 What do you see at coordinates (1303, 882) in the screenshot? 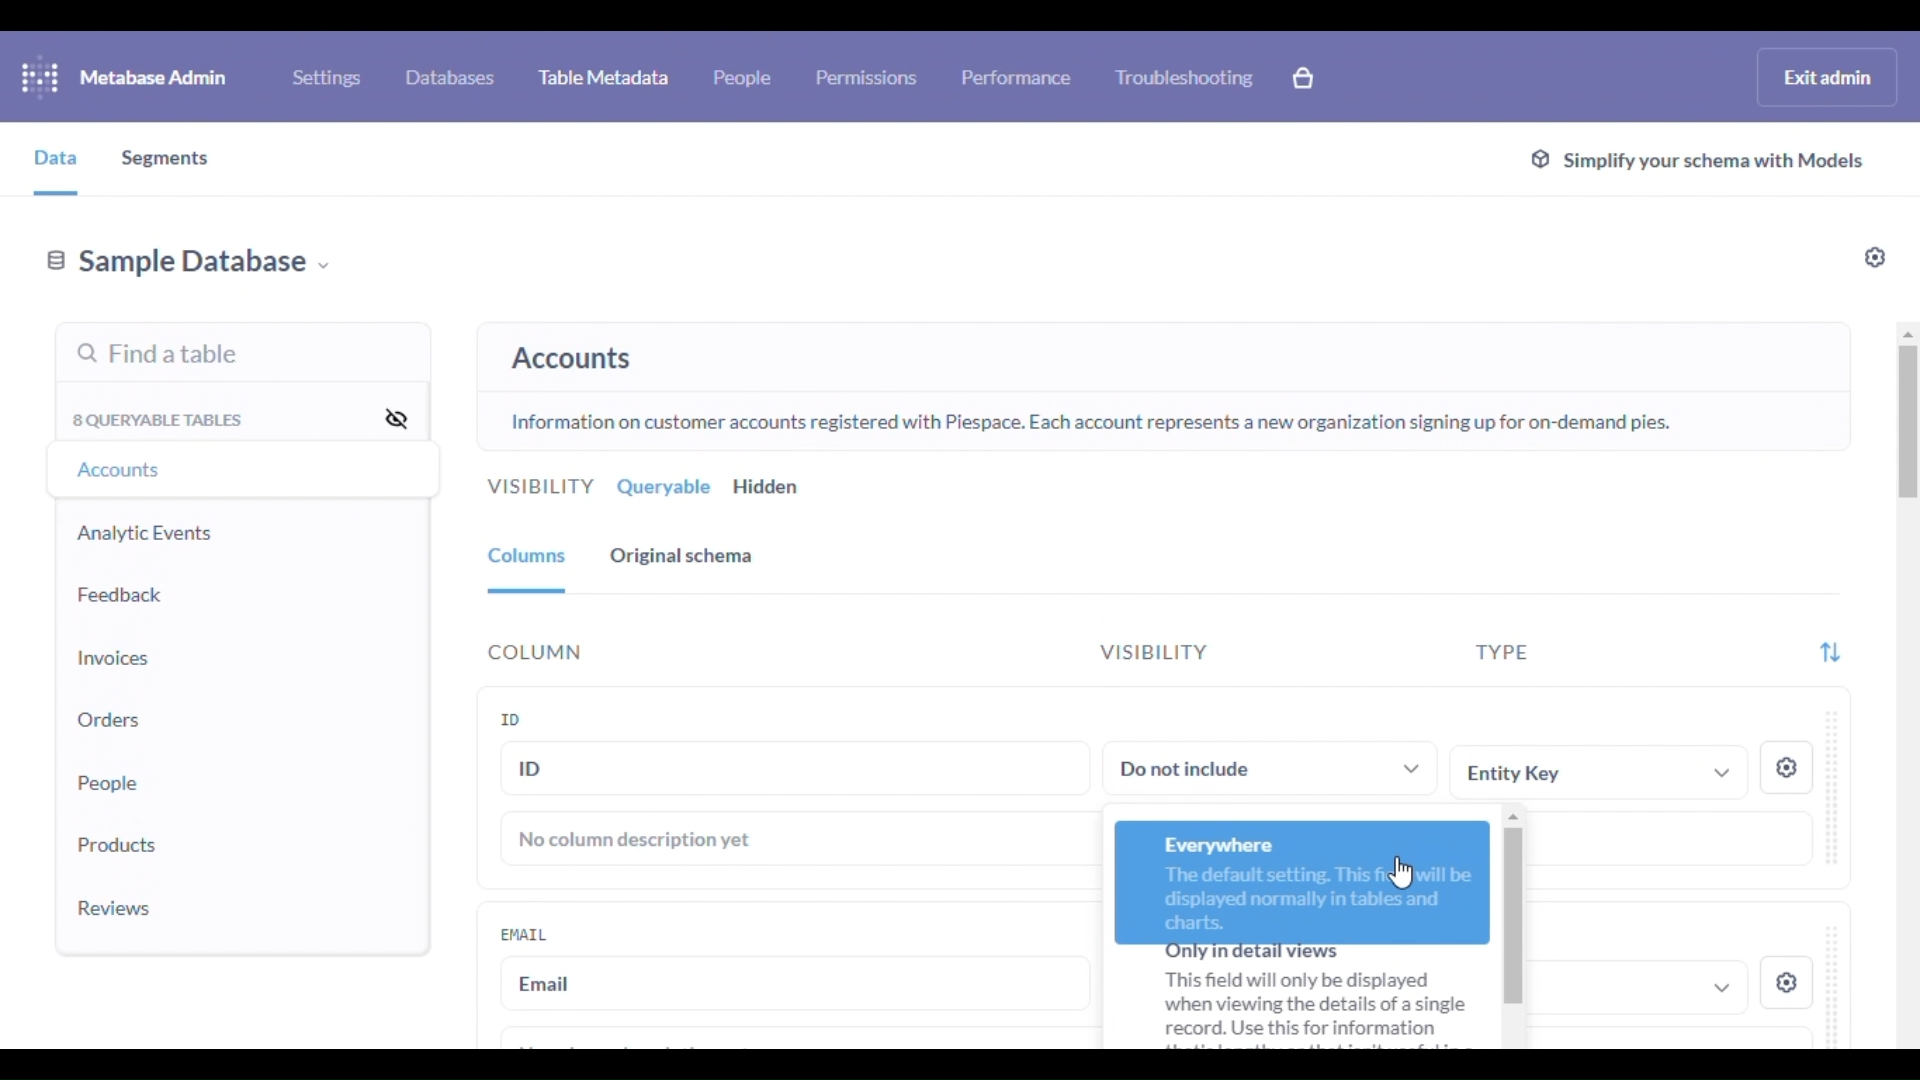
I see `everywhere` at bounding box center [1303, 882].